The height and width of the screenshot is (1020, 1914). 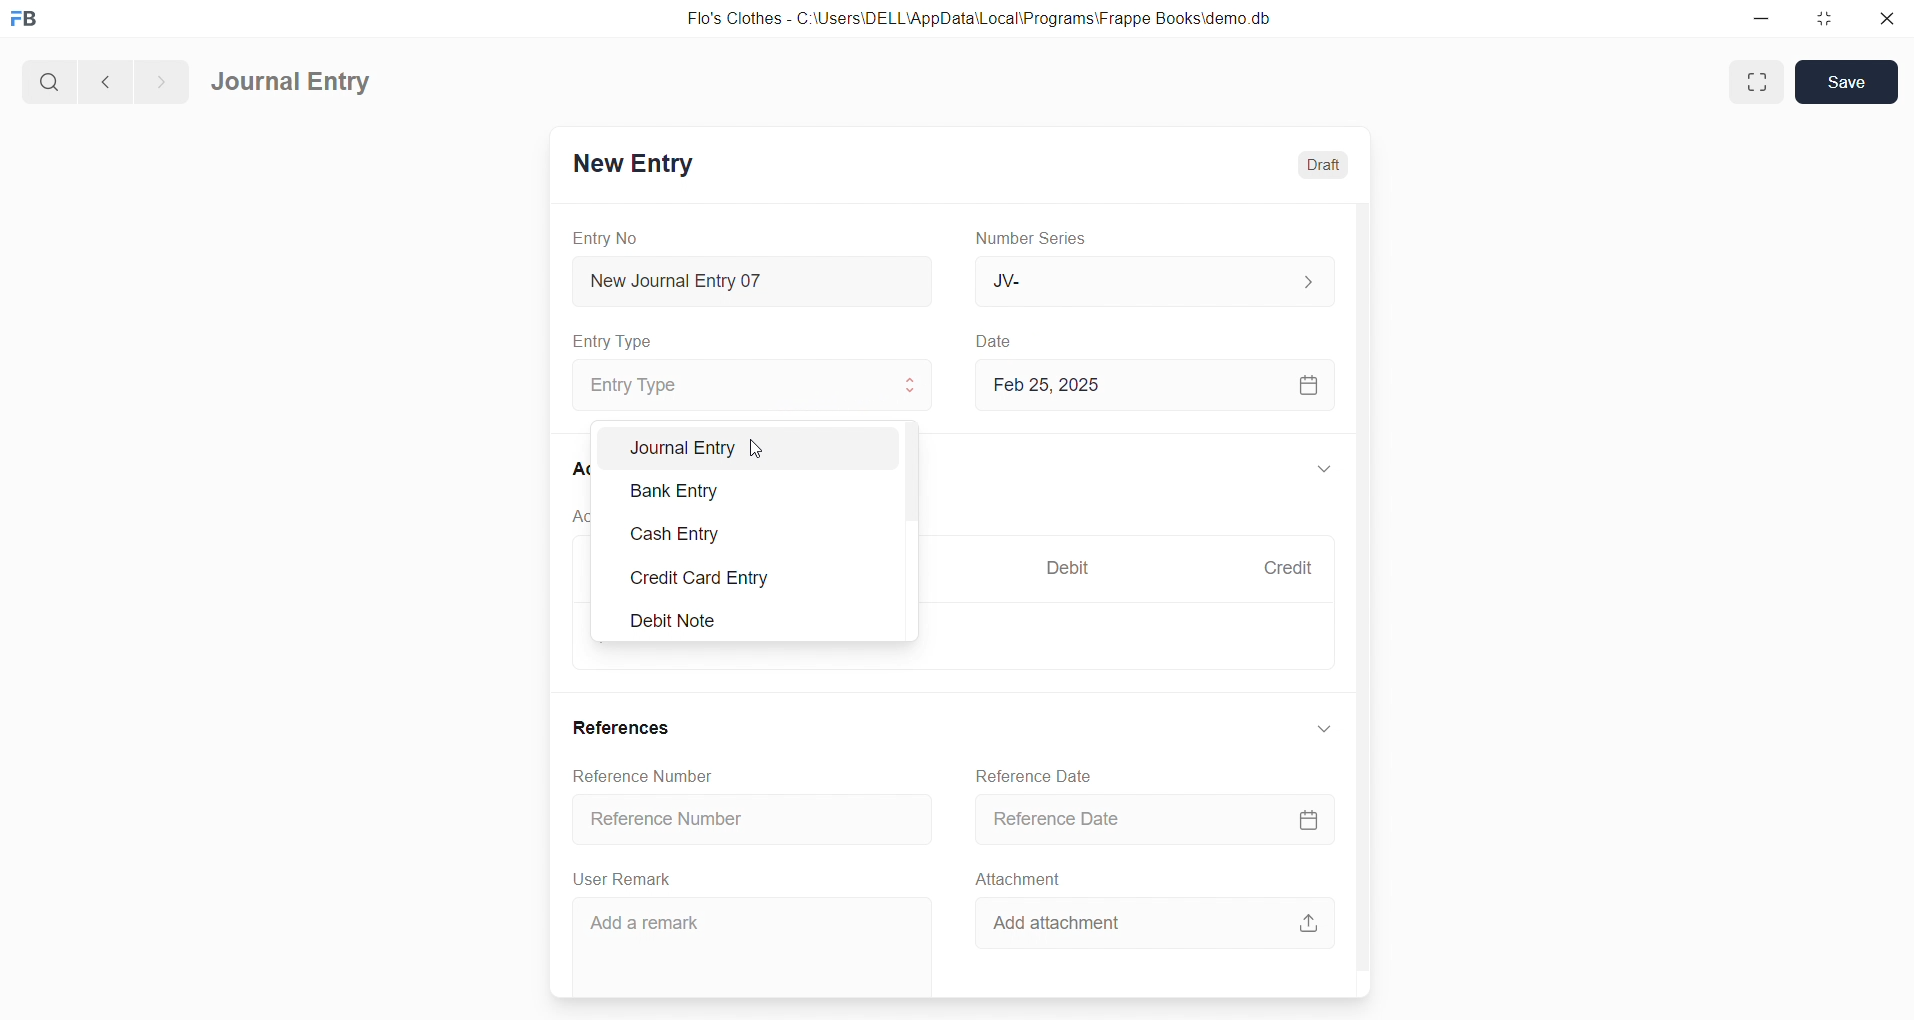 What do you see at coordinates (917, 533) in the screenshot?
I see `vertical scroll bar` at bounding box center [917, 533].